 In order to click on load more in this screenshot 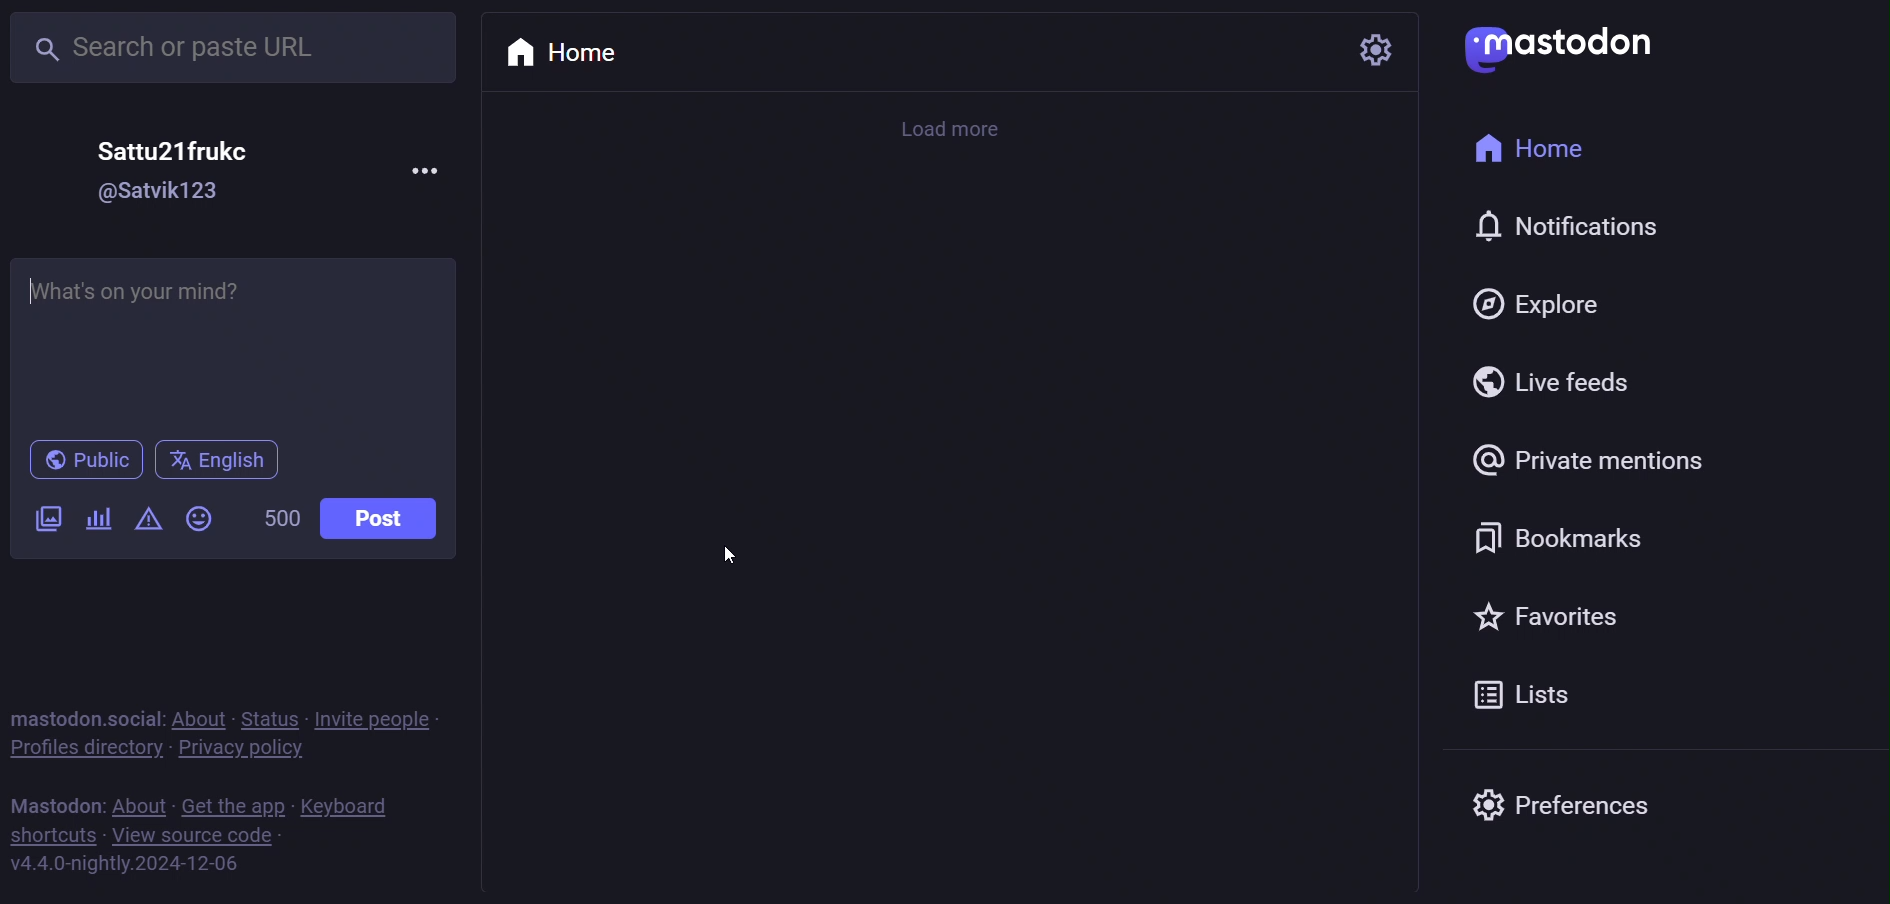, I will do `click(953, 132)`.